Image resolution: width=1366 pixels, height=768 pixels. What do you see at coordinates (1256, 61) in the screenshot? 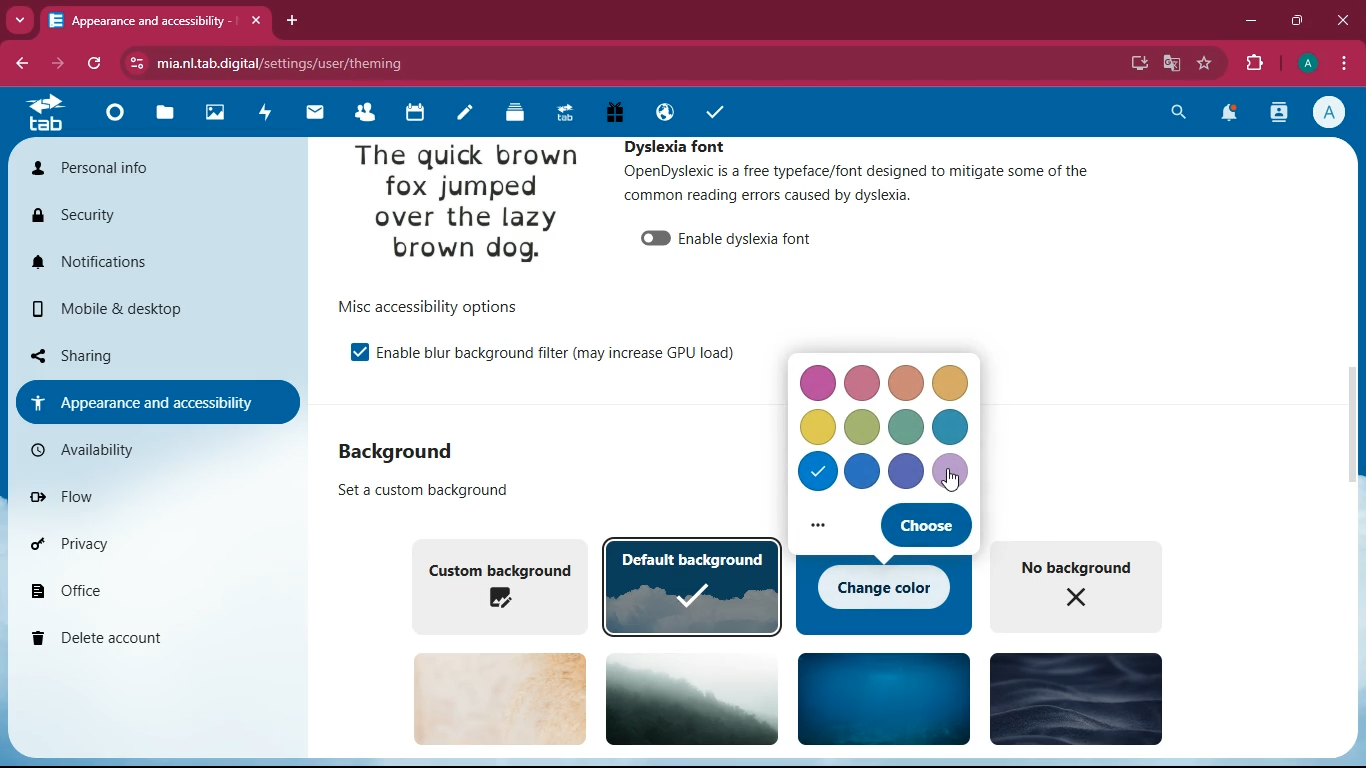
I see `extensions` at bounding box center [1256, 61].